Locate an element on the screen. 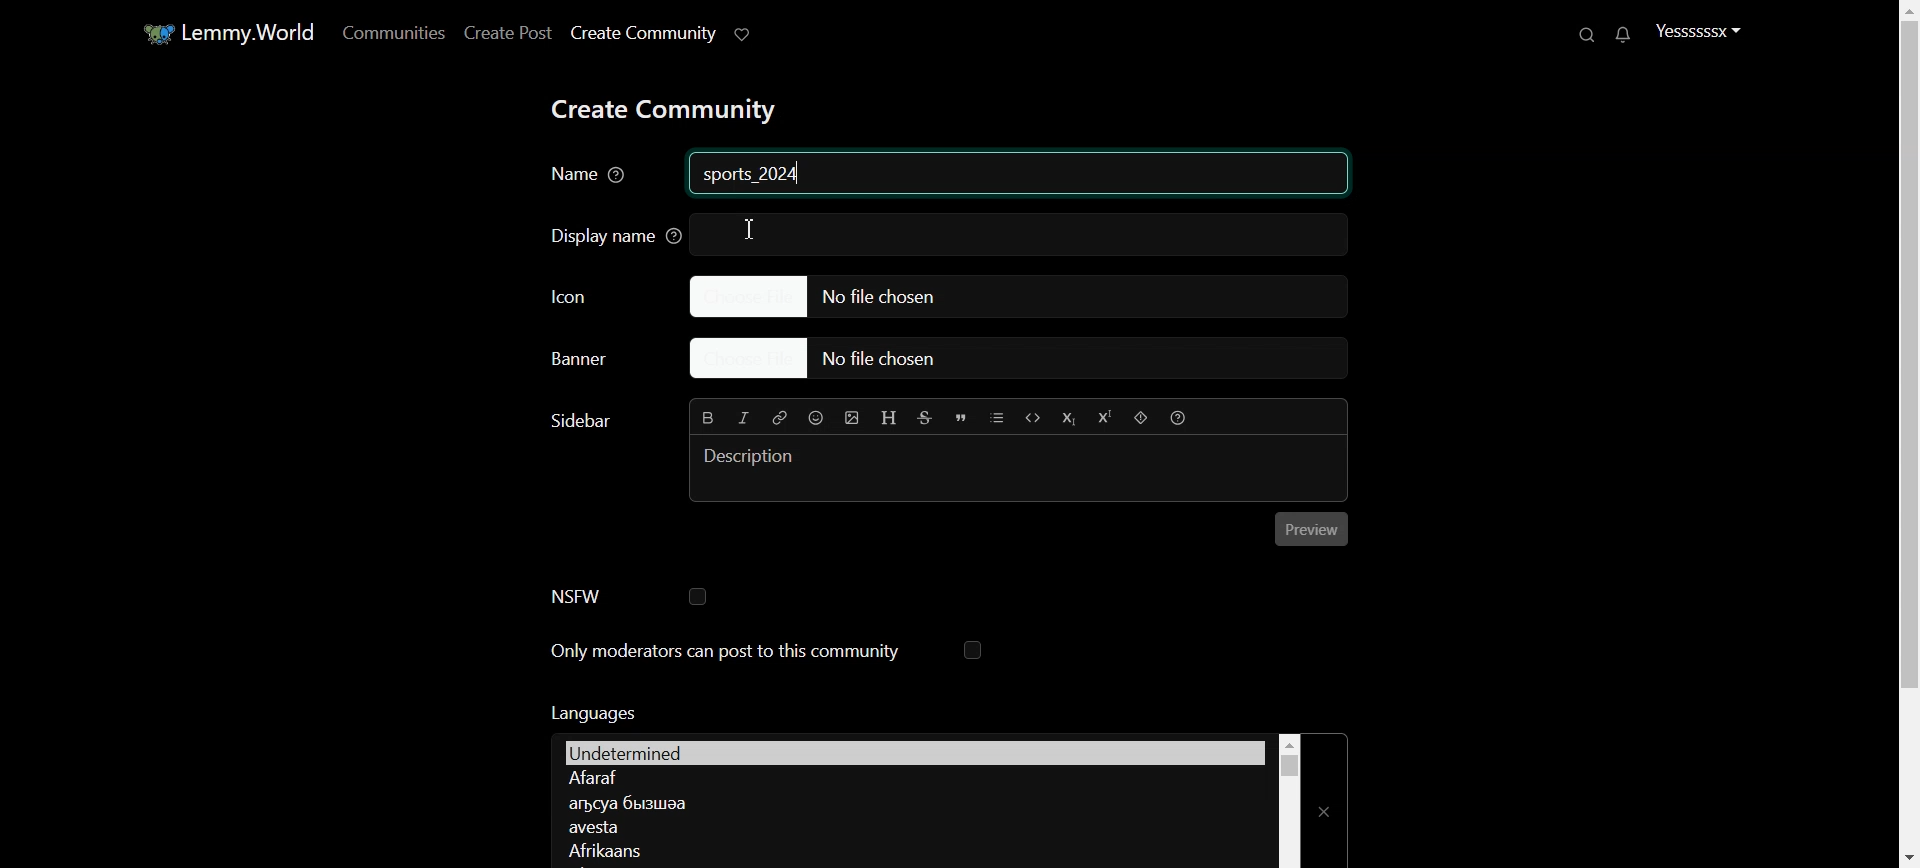  Vertical Scroll bar is located at coordinates (1904, 434).